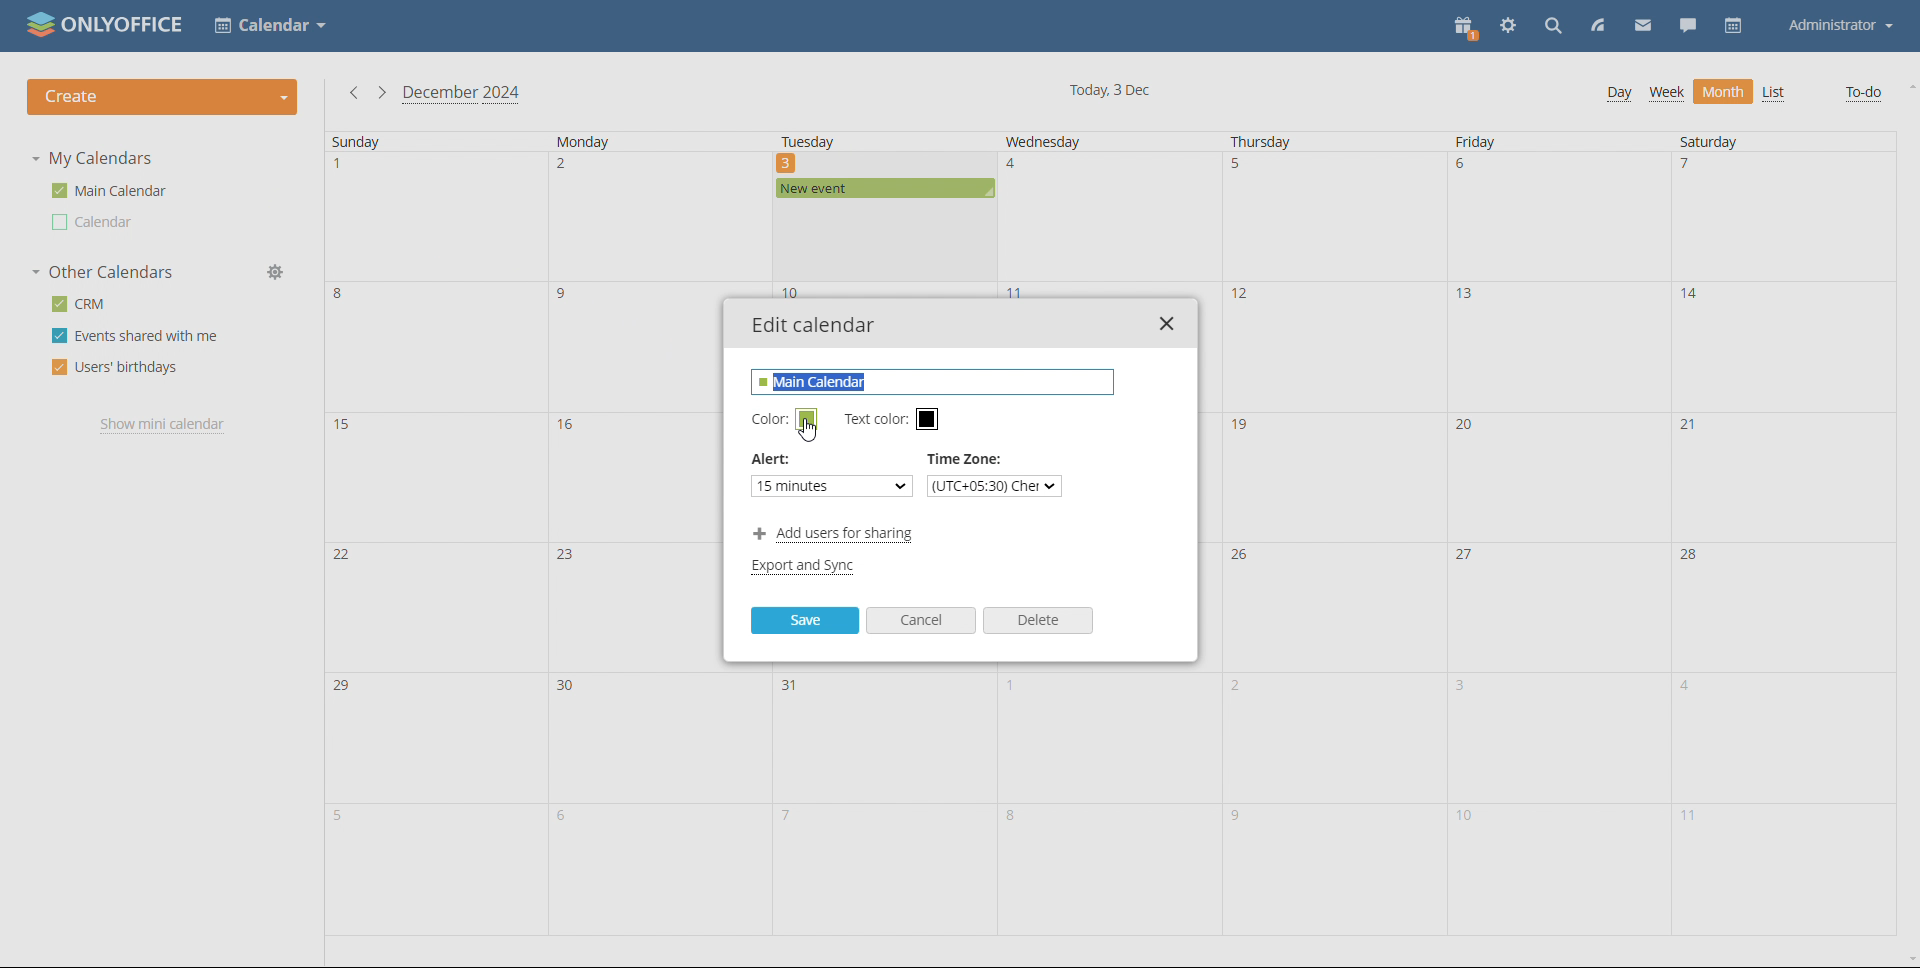  Describe the element at coordinates (994, 486) in the screenshot. I see `set time zone` at that location.